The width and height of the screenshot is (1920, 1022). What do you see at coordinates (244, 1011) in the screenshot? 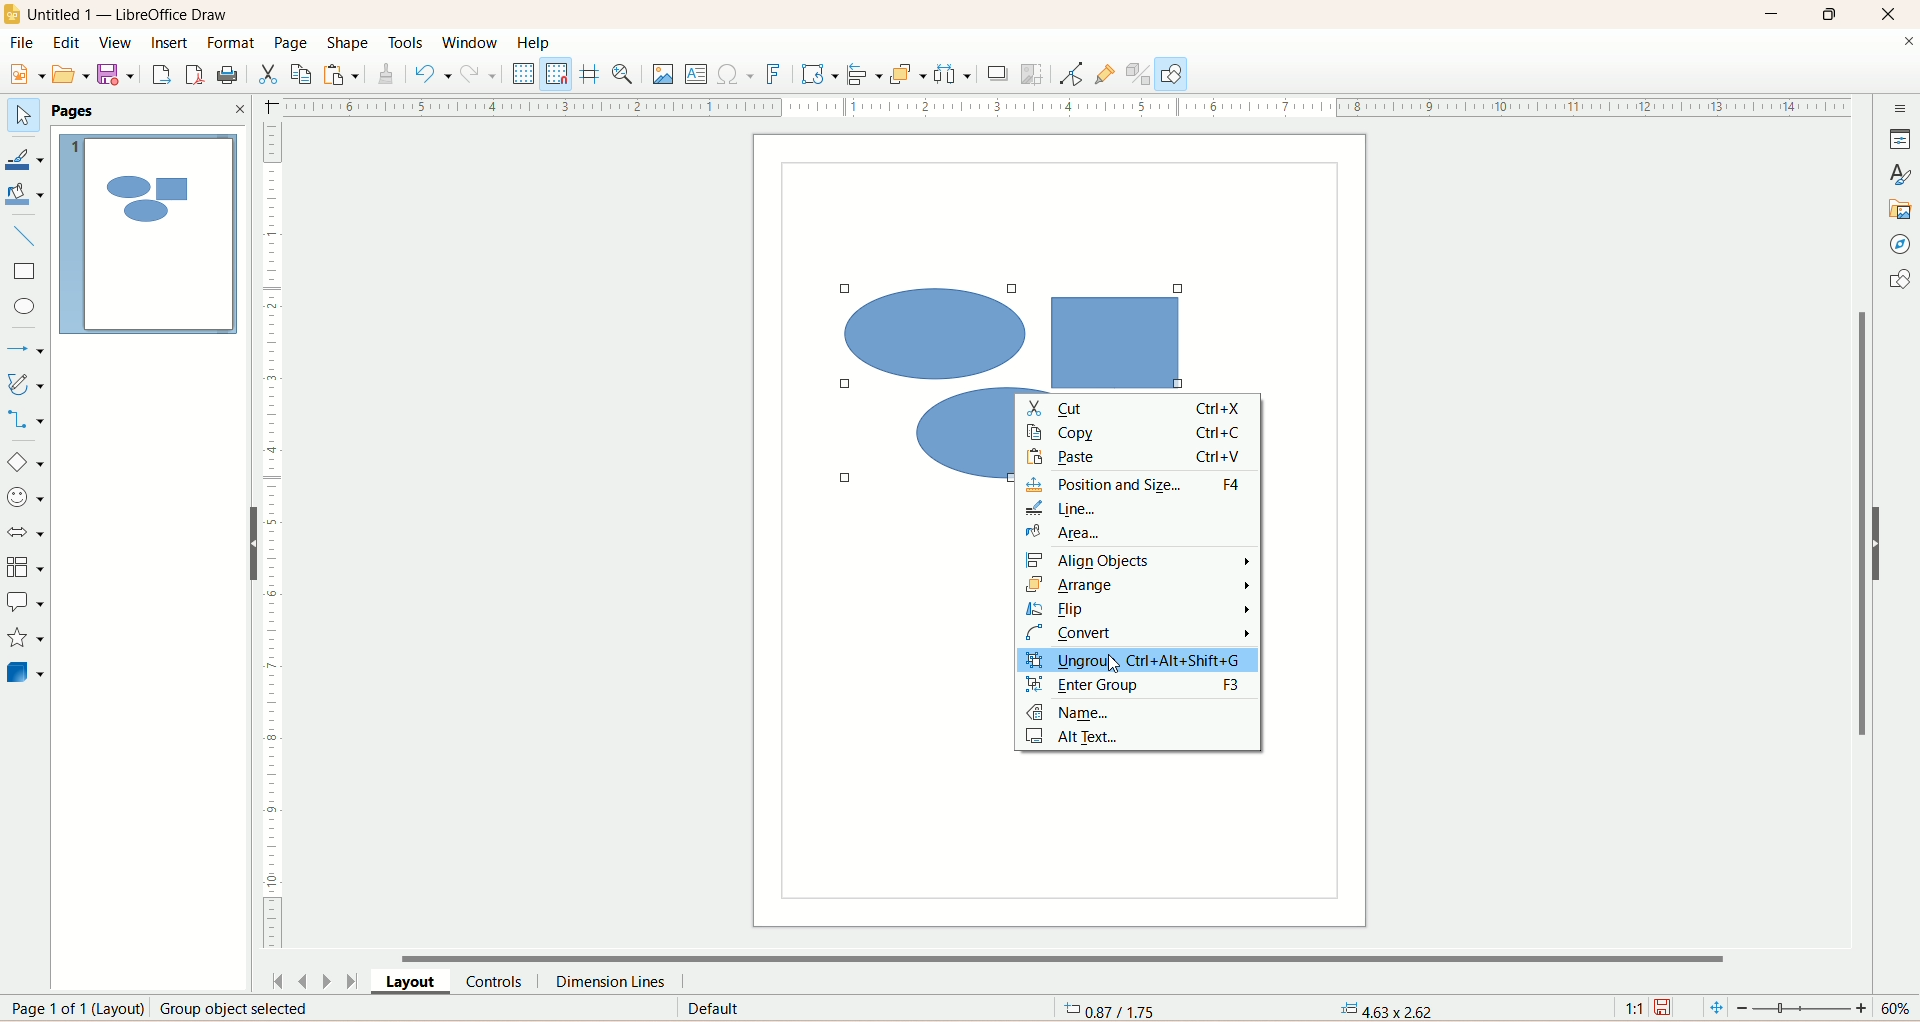
I see `group object selected` at bounding box center [244, 1011].